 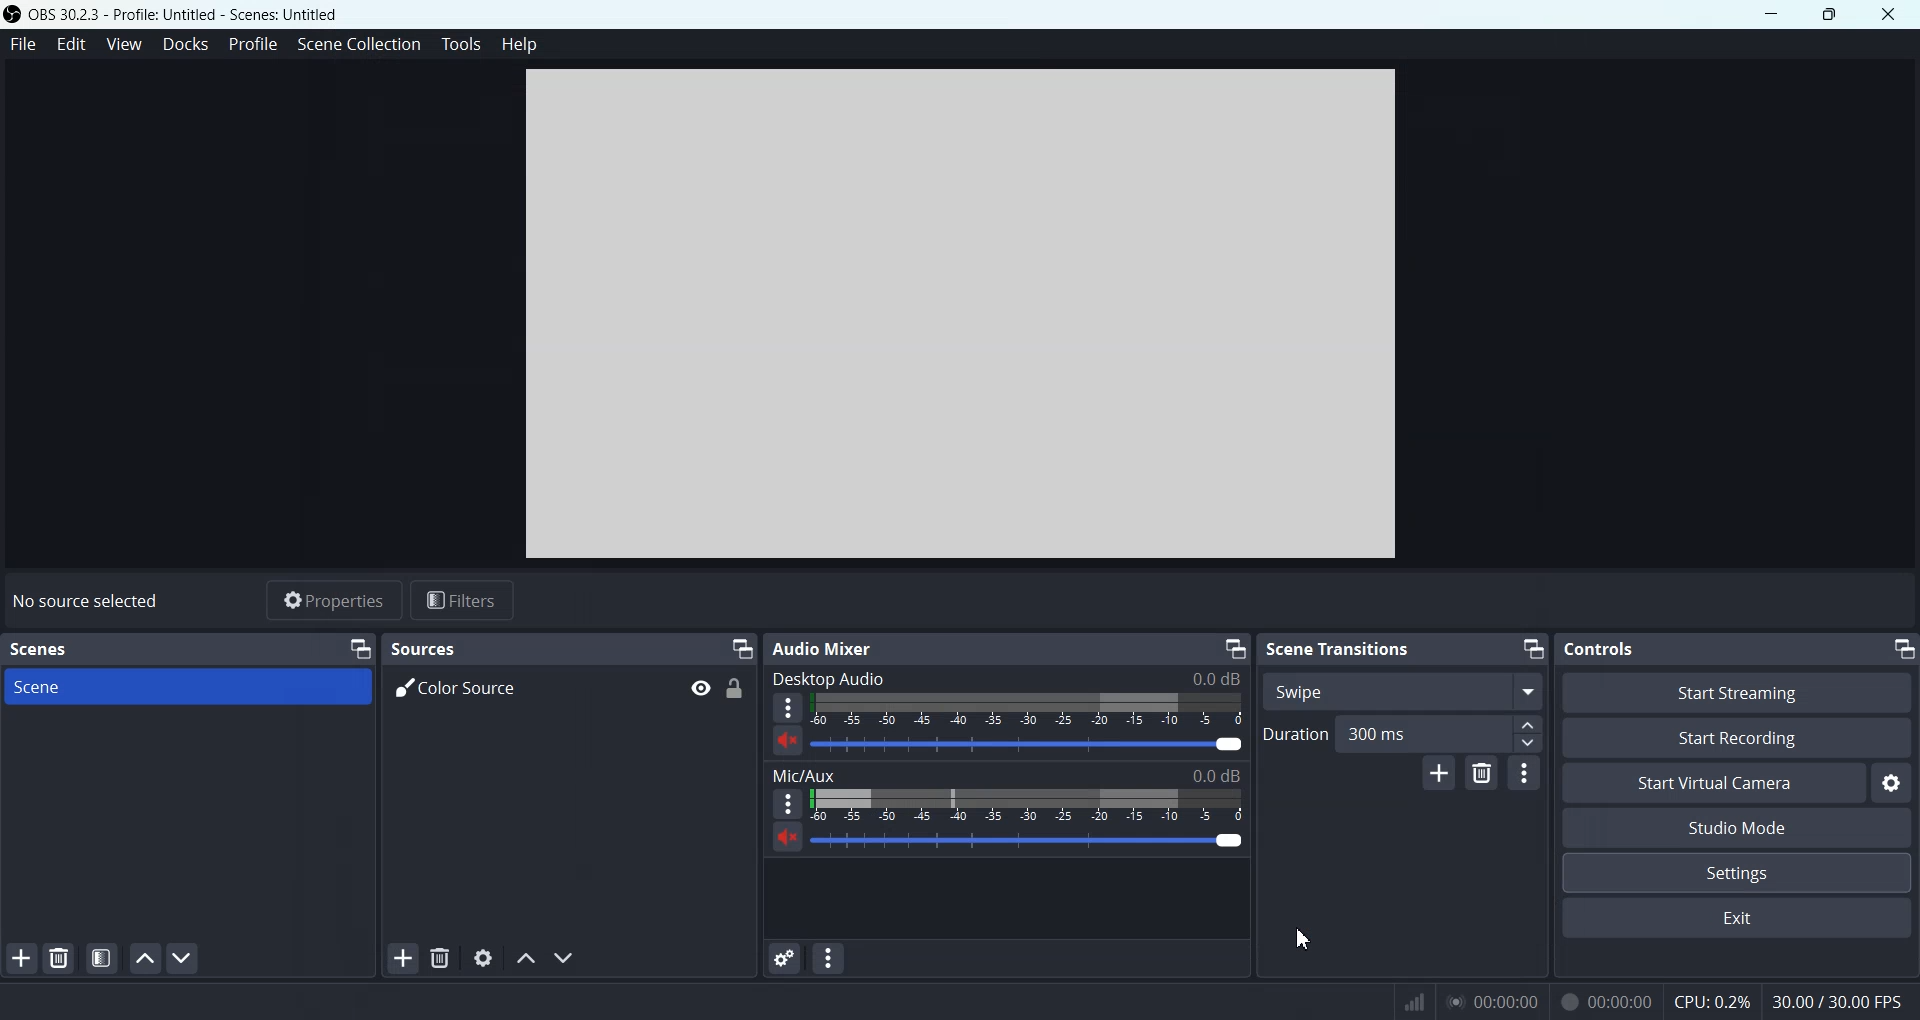 What do you see at coordinates (787, 802) in the screenshot?
I see `More` at bounding box center [787, 802].